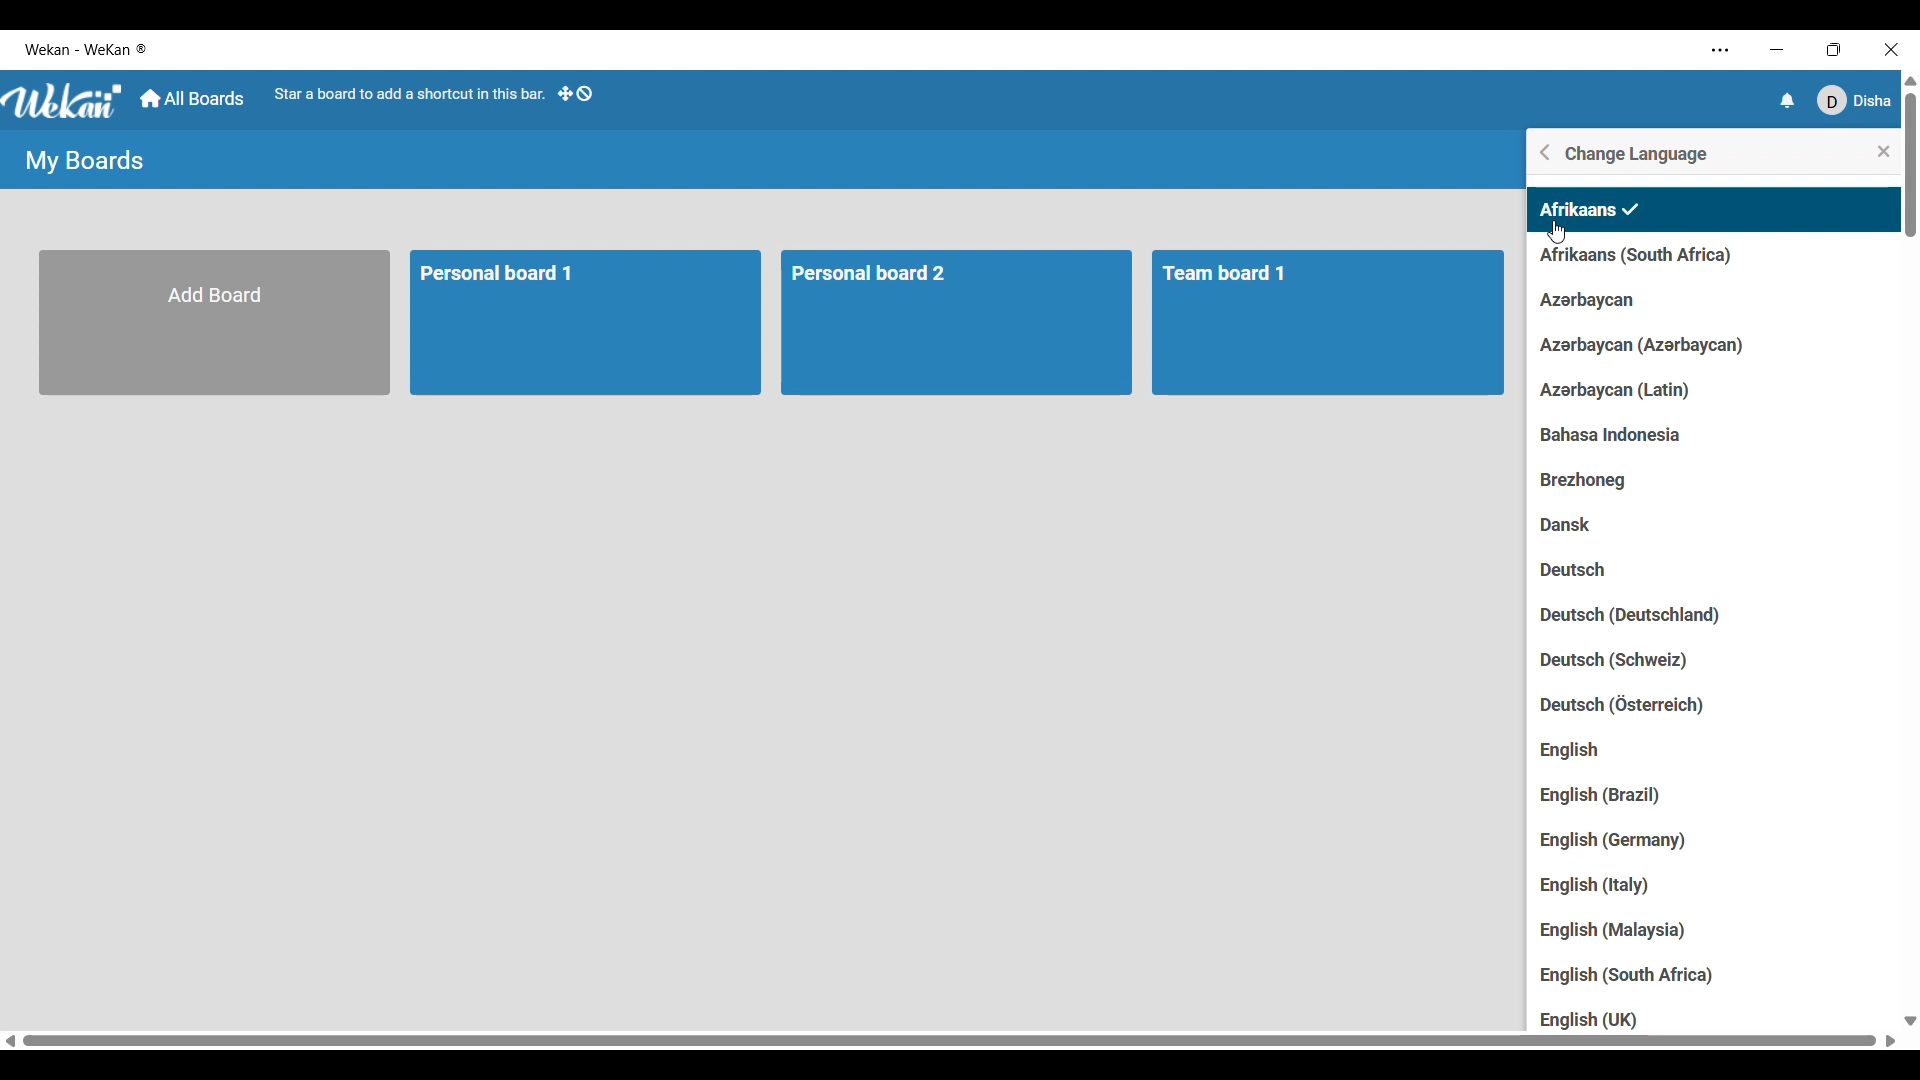  I want to click on Quick slide to left, so click(10, 1041).